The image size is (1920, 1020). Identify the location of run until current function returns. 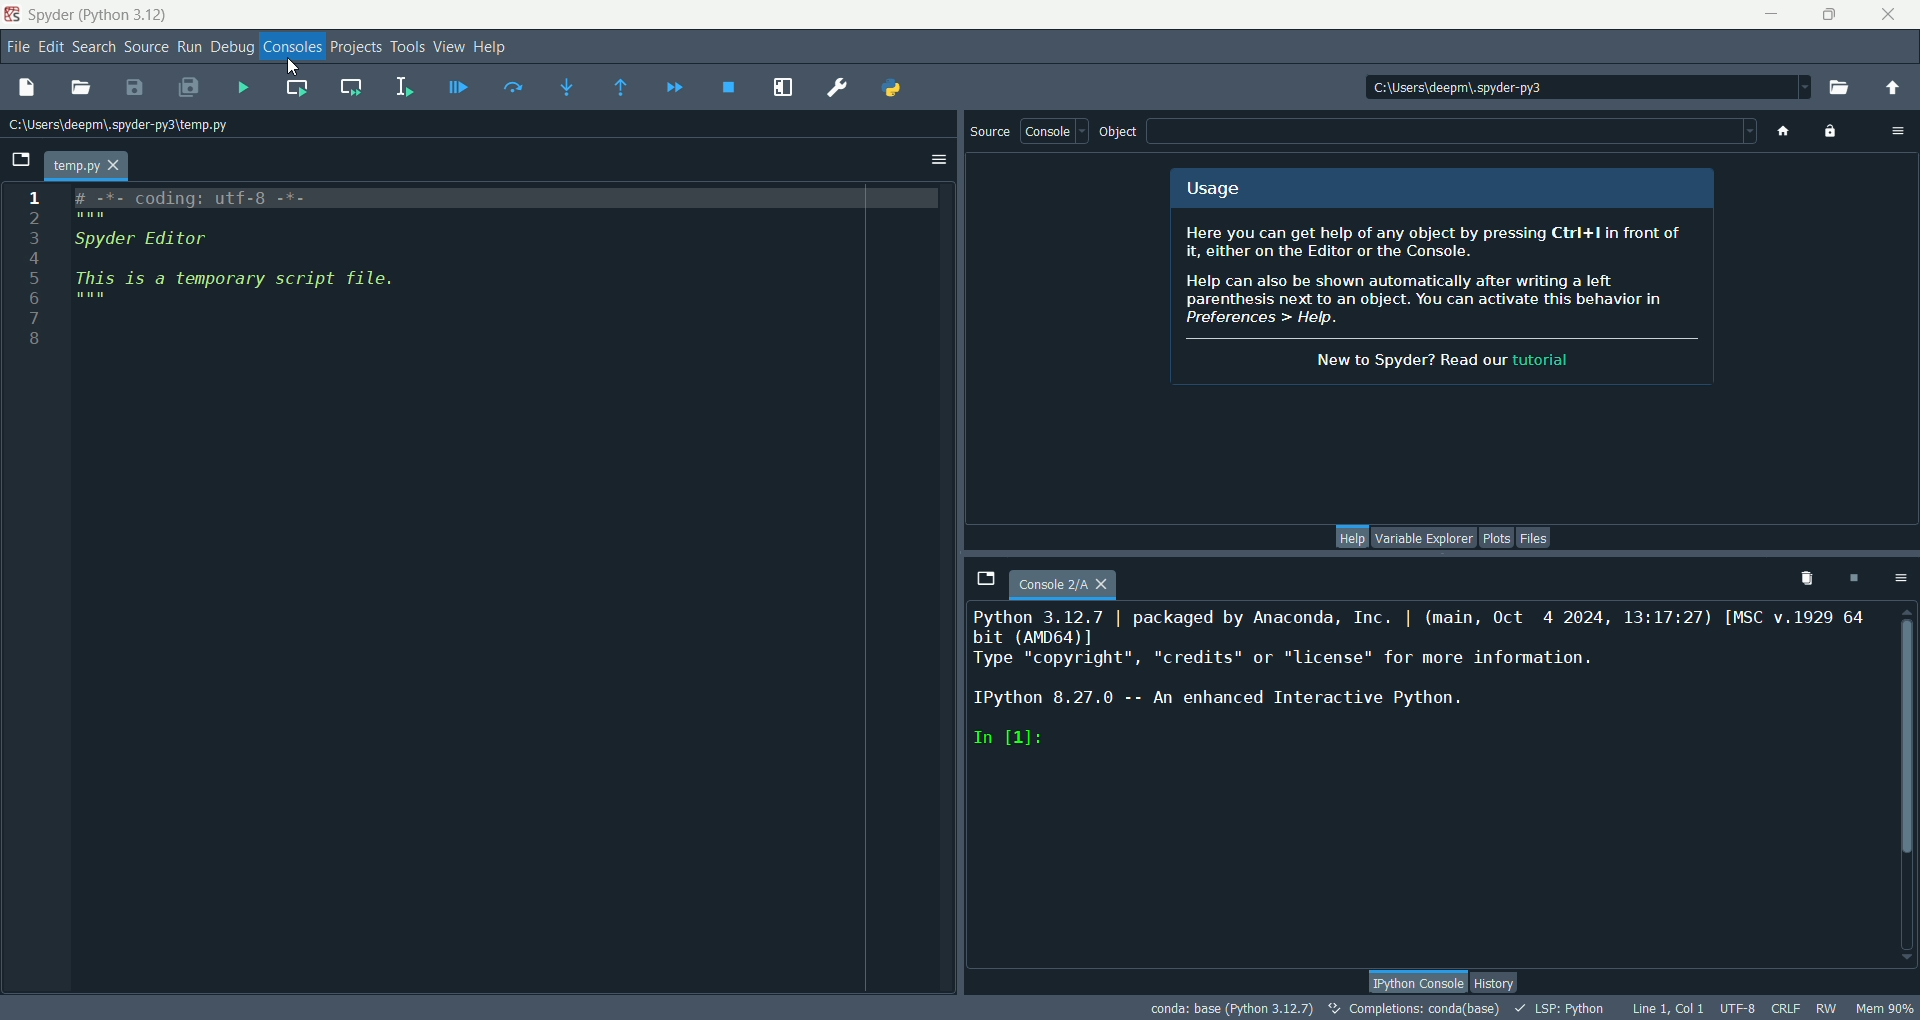
(620, 87).